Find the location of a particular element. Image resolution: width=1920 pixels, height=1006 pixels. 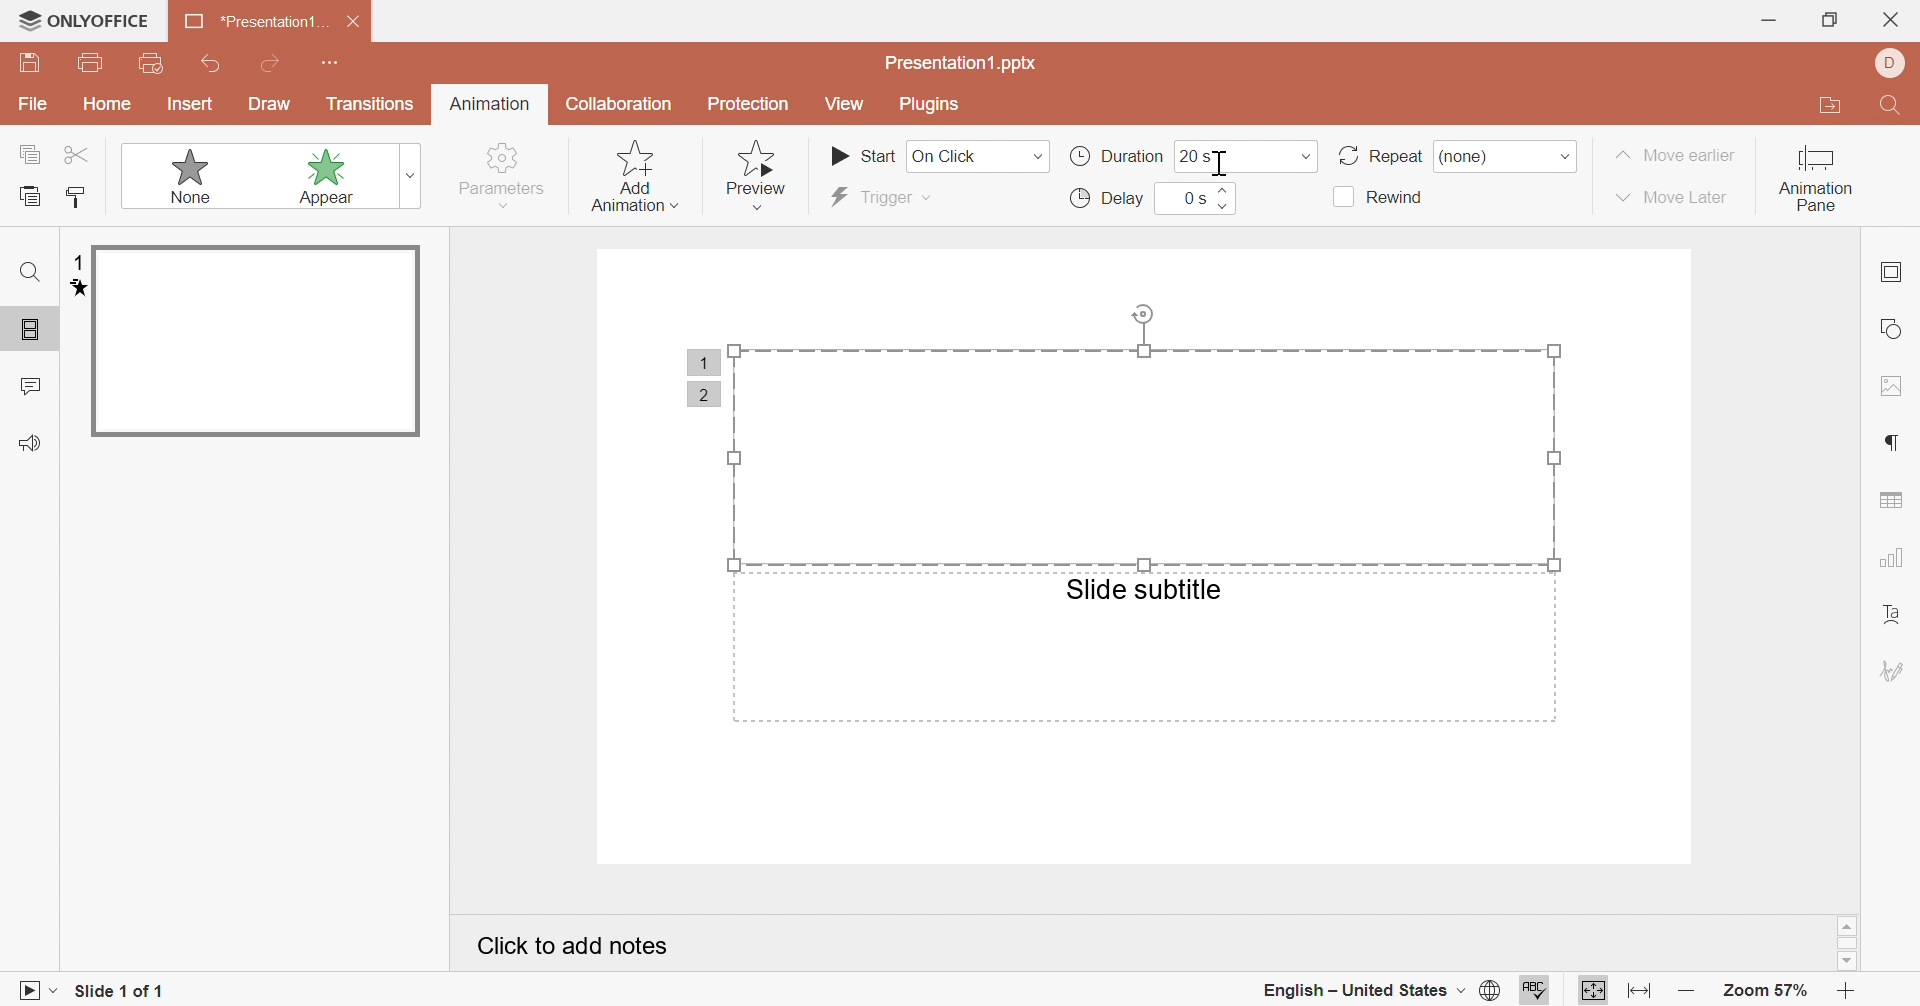

selected area is located at coordinates (1146, 432).